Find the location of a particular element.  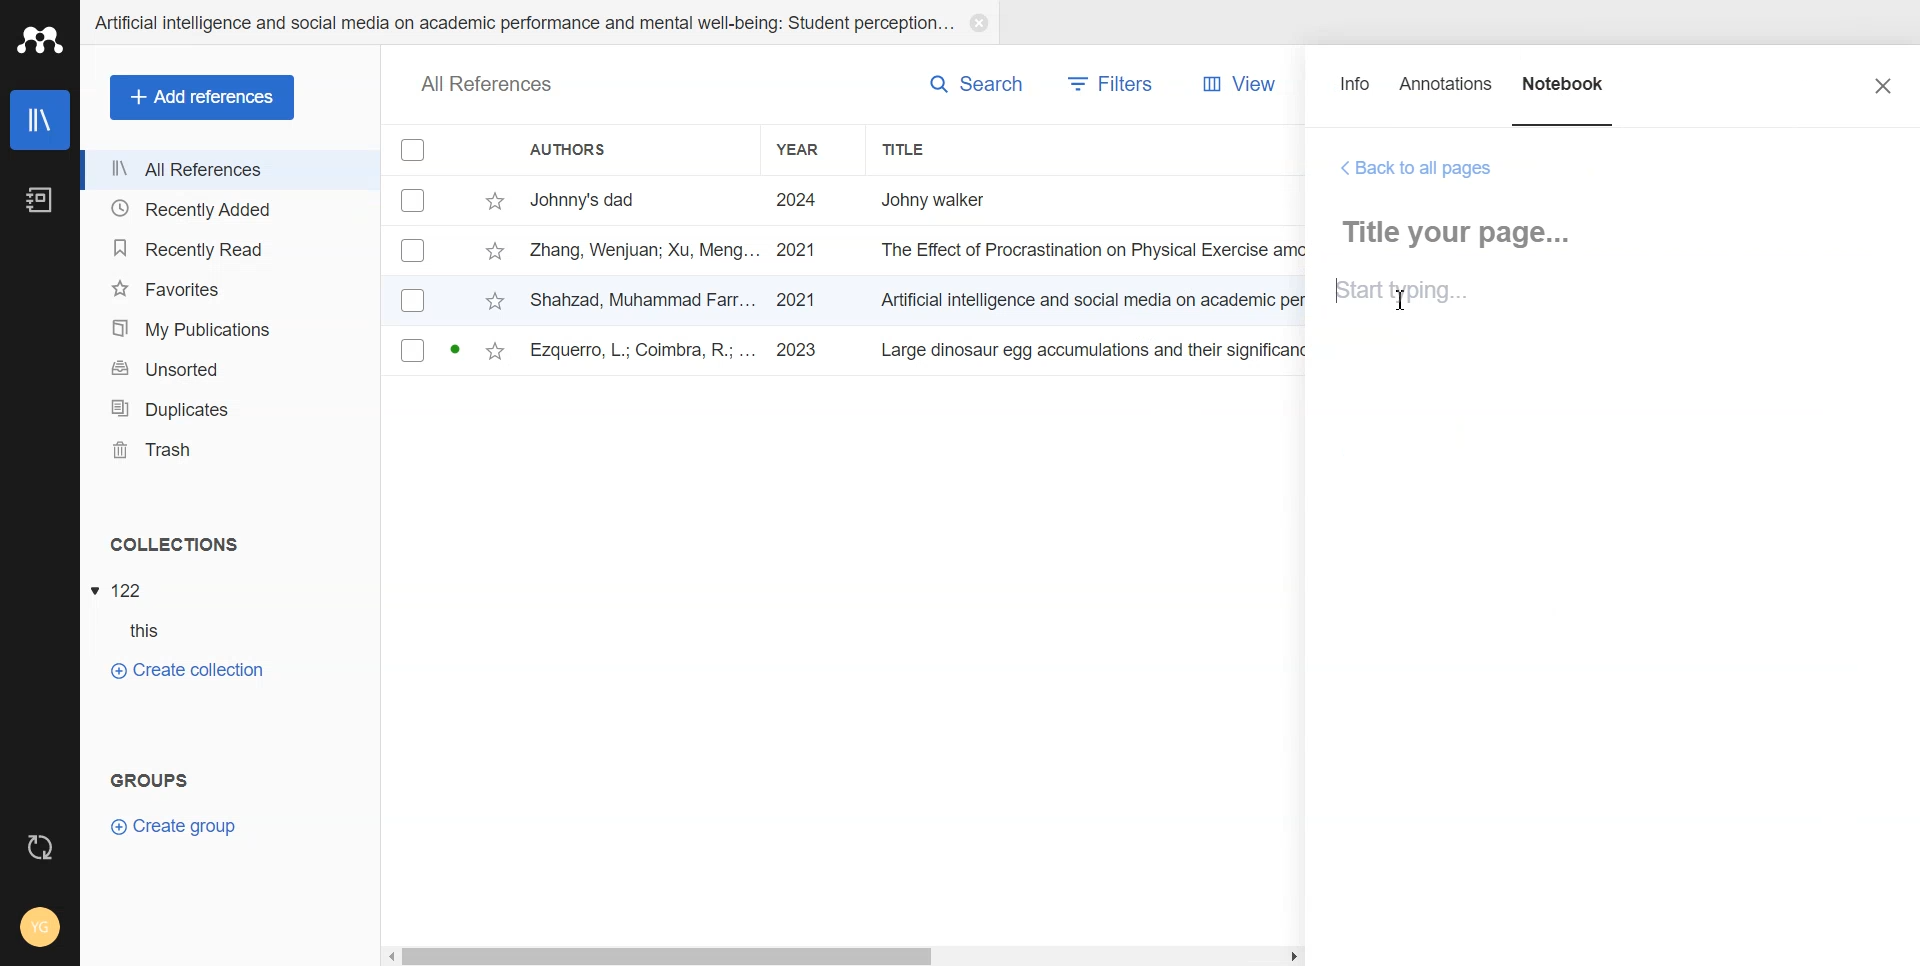

groups is located at coordinates (151, 777).